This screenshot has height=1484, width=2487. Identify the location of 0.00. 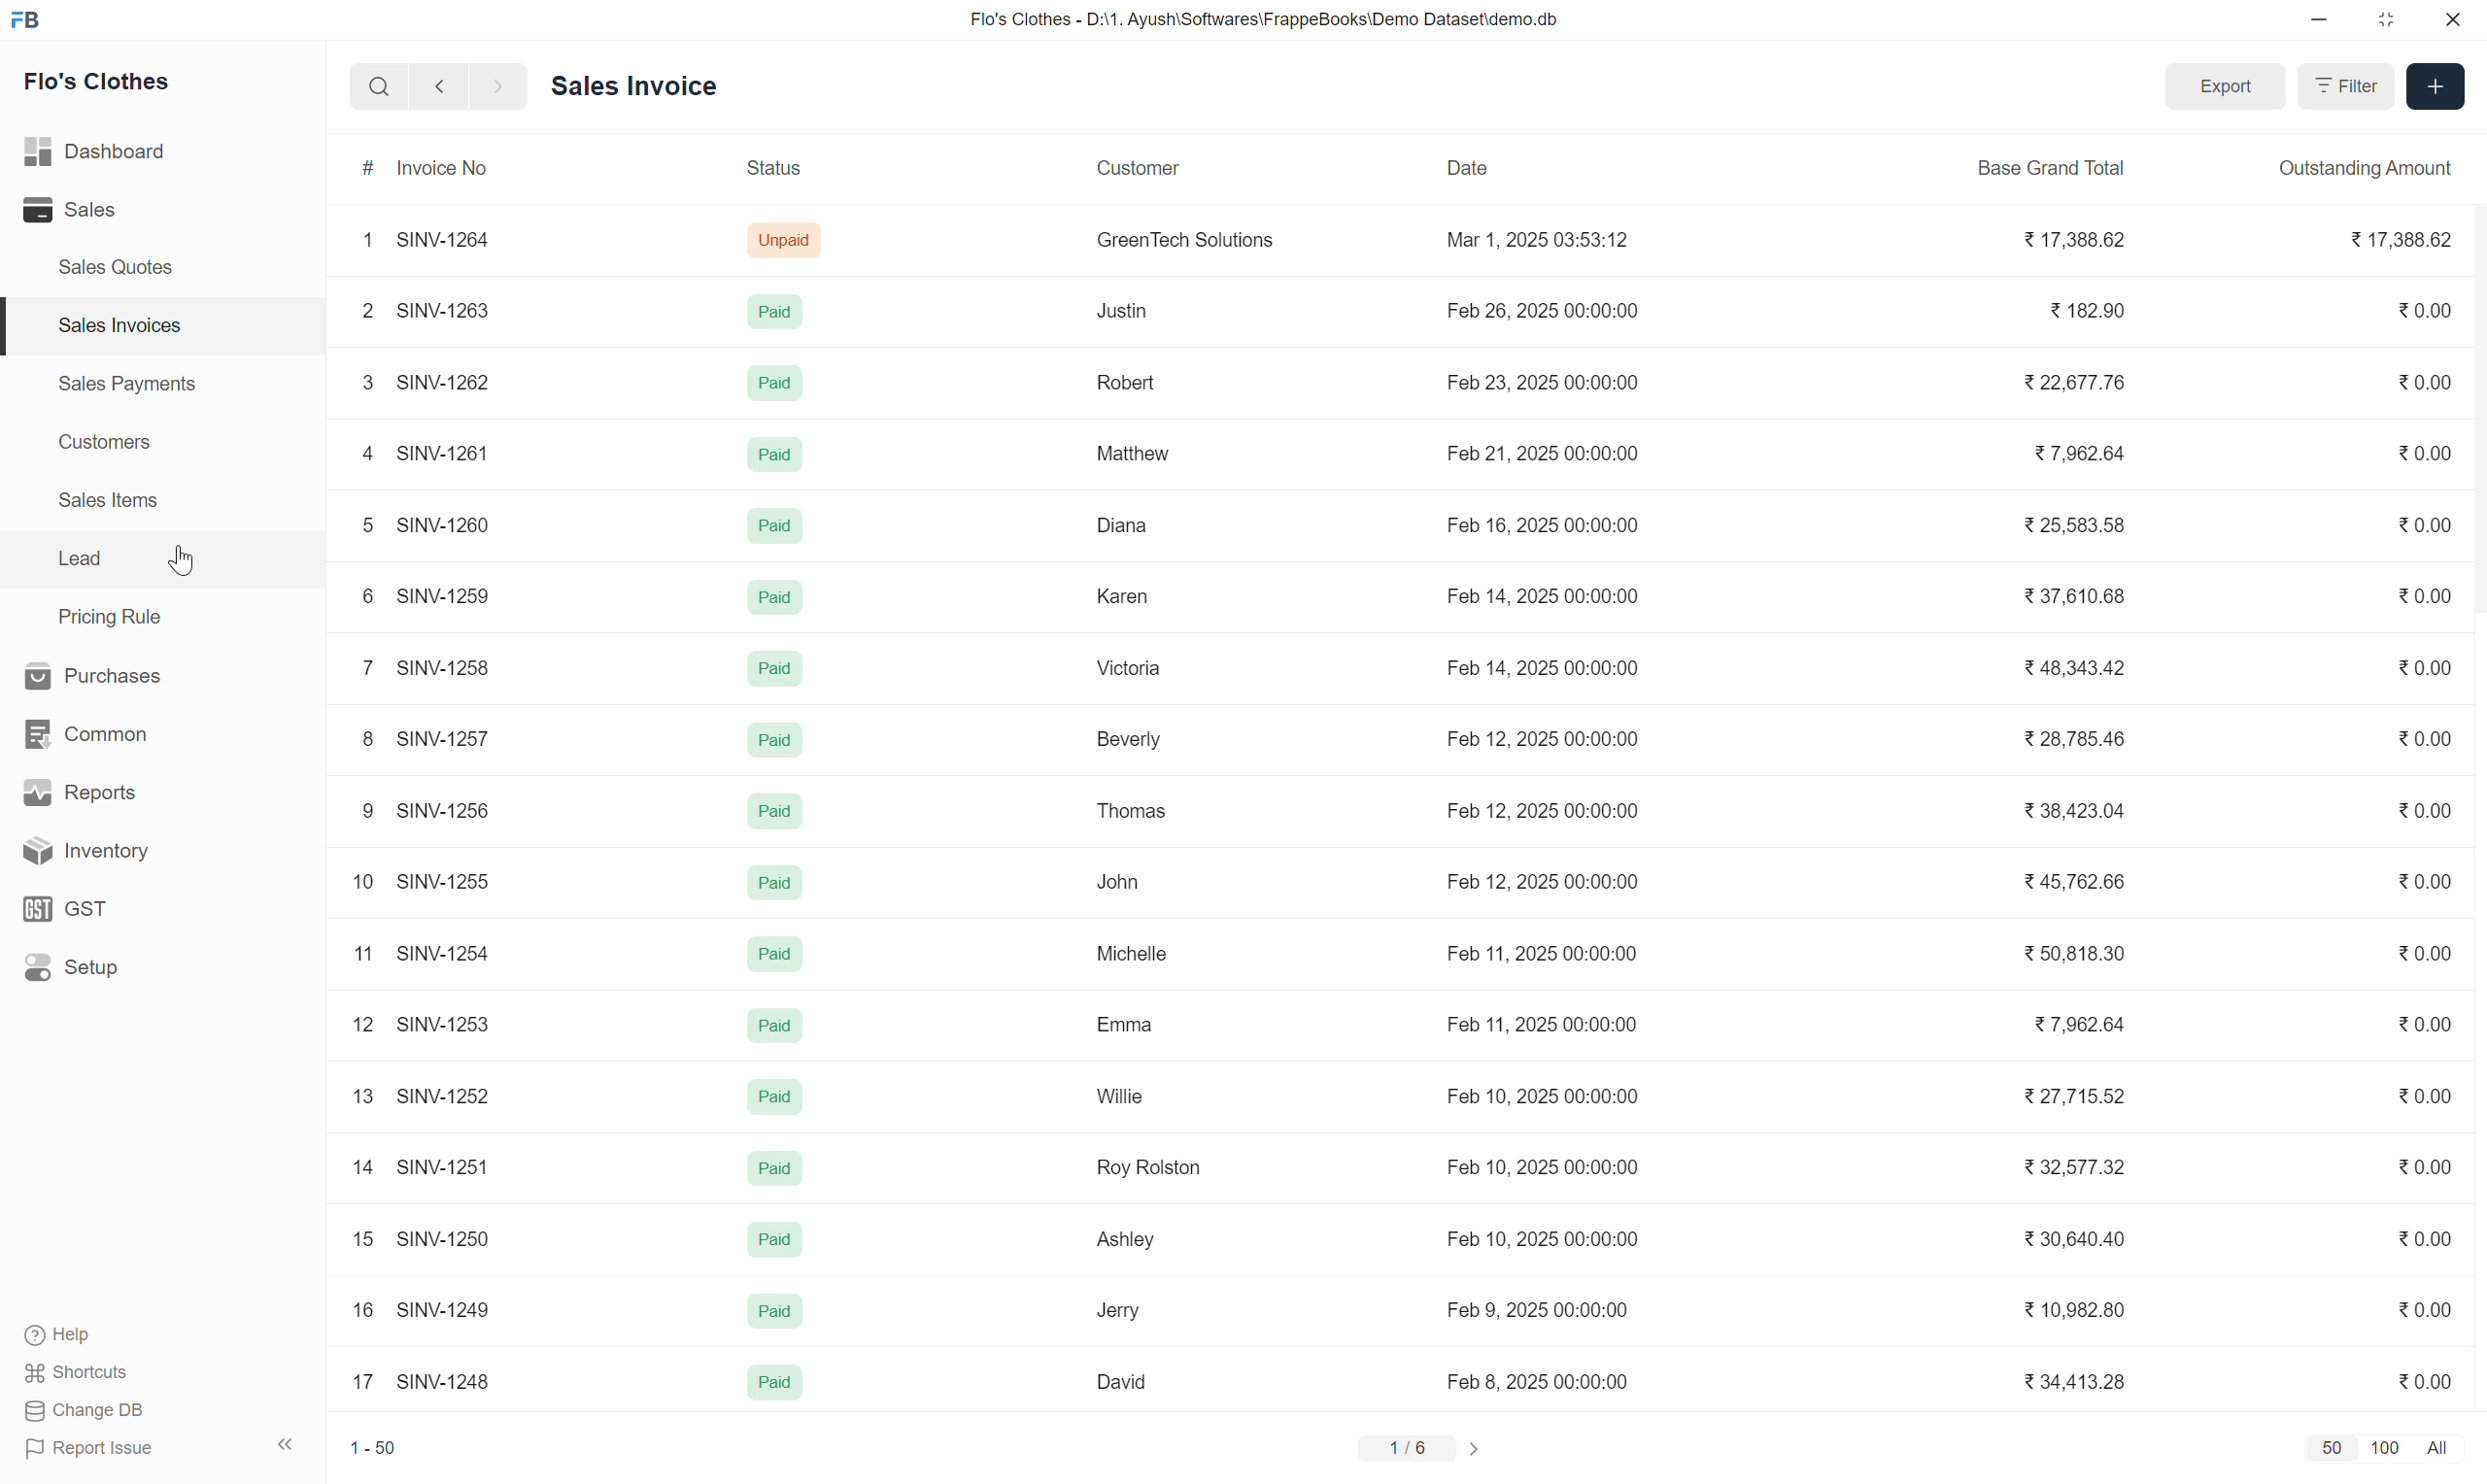
(2417, 450).